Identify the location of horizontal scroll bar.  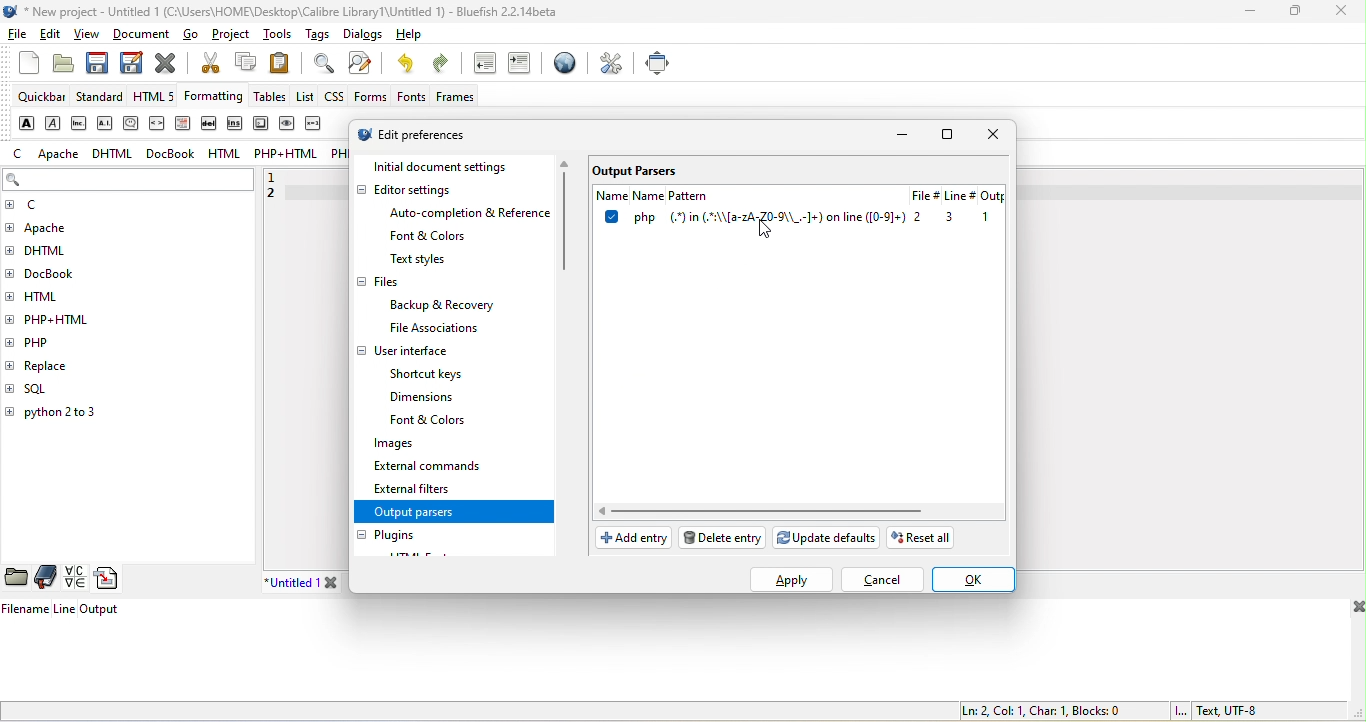
(764, 511).